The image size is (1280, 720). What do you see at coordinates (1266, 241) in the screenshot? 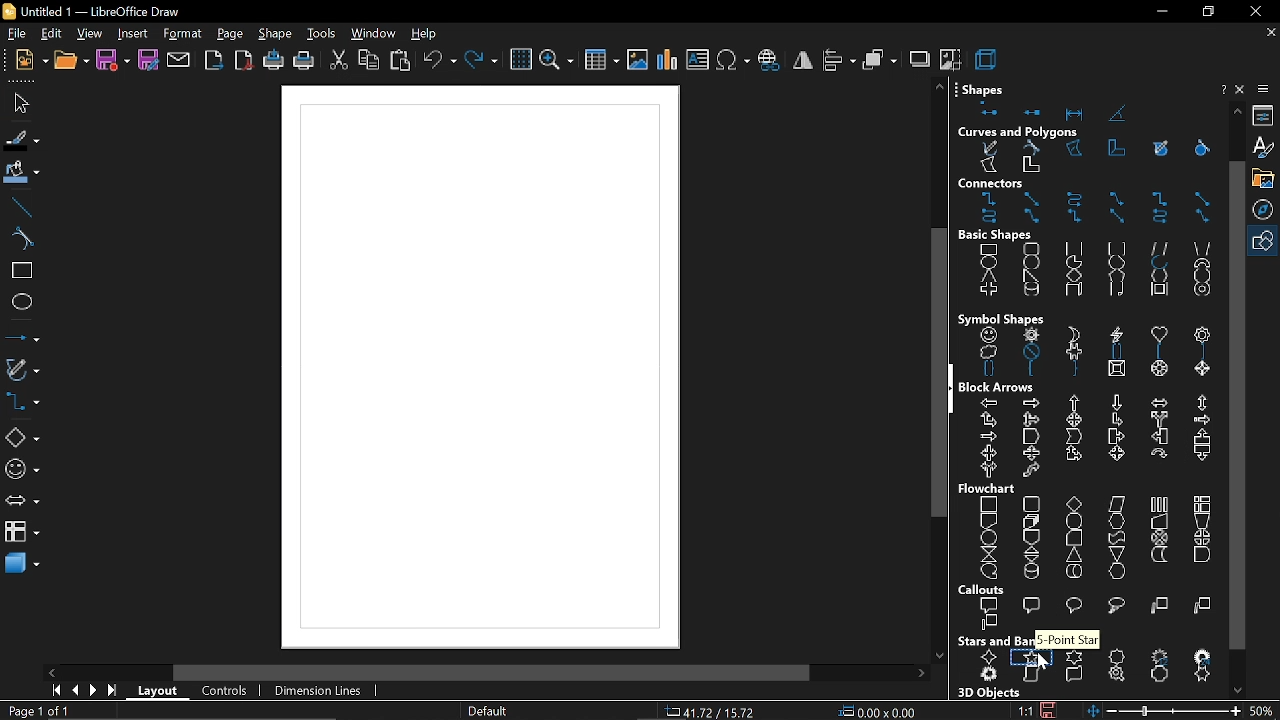
I see `basic shapes` at bounding box center [1266, 241].